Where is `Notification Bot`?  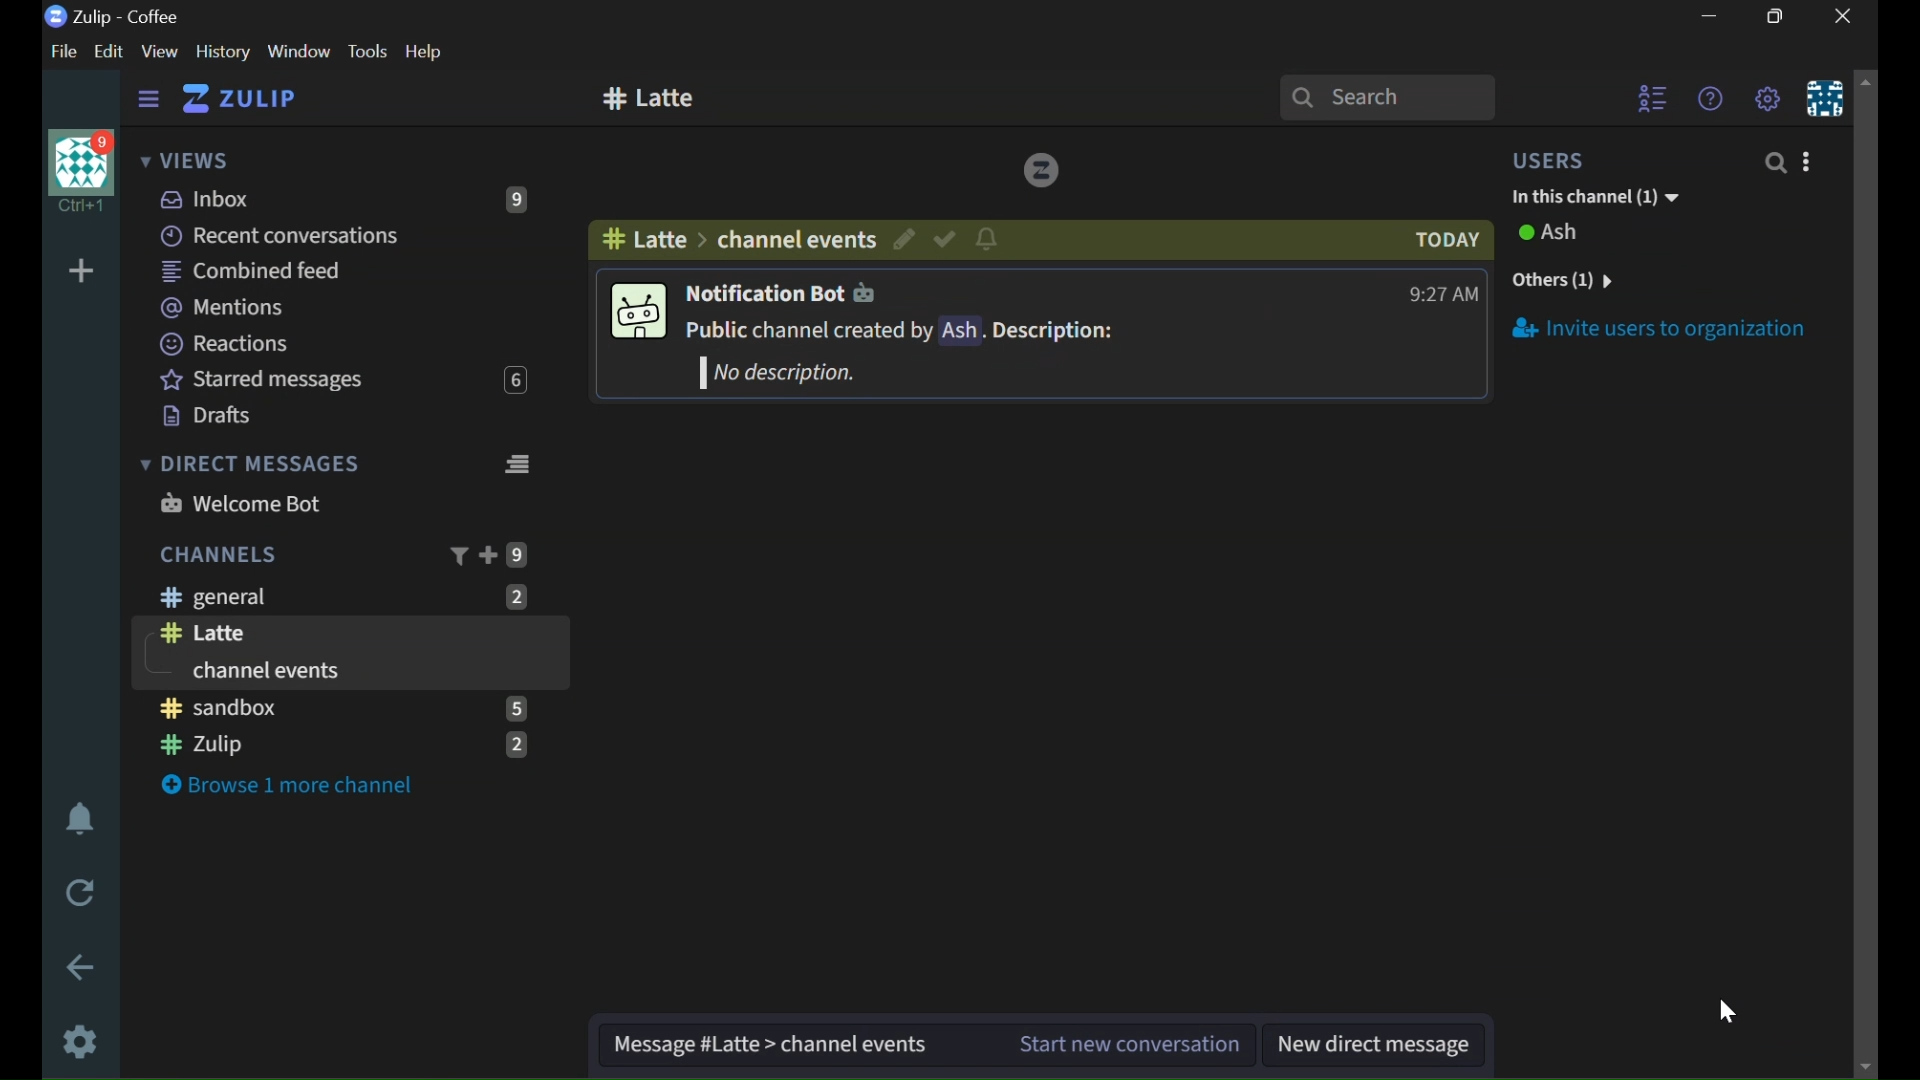
Notification Bot is located at coordinates (780, 293).